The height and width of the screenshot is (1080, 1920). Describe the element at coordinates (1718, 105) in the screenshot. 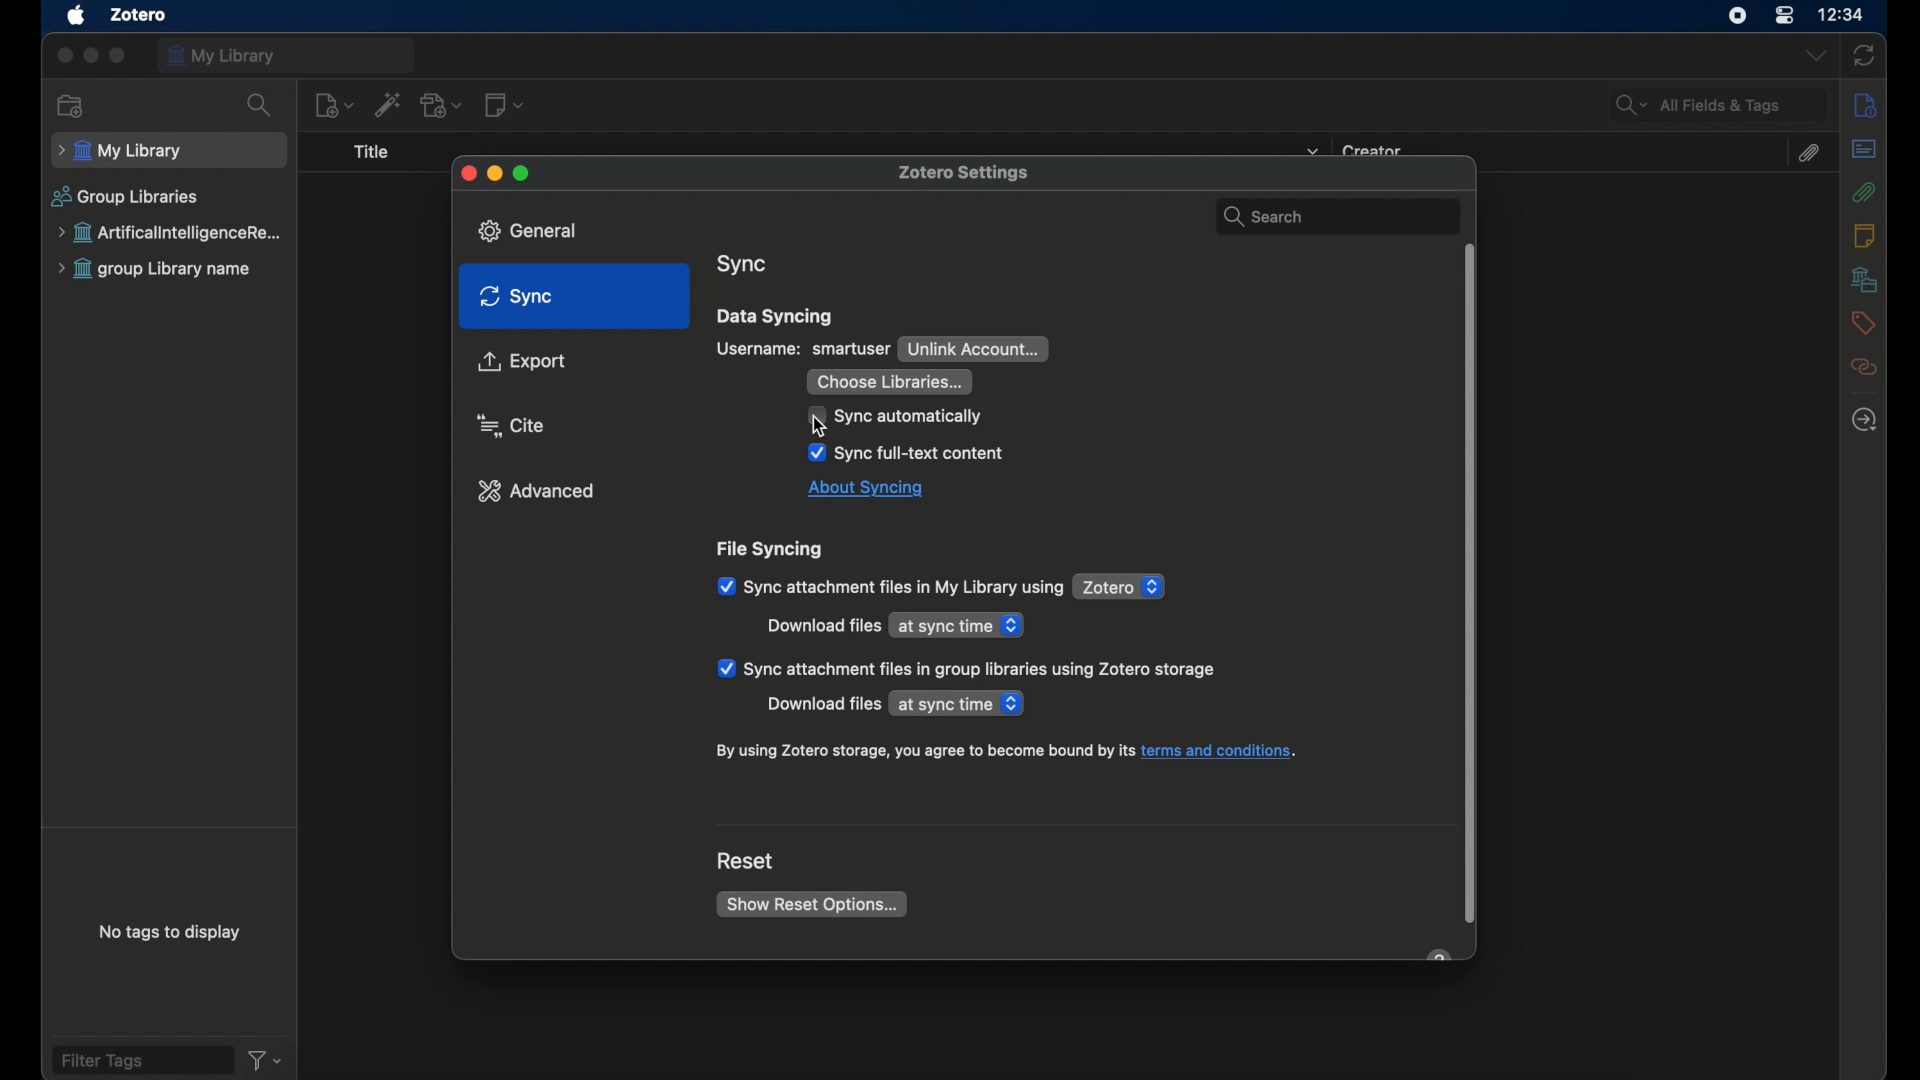

I see `all fields and tags` at that location.